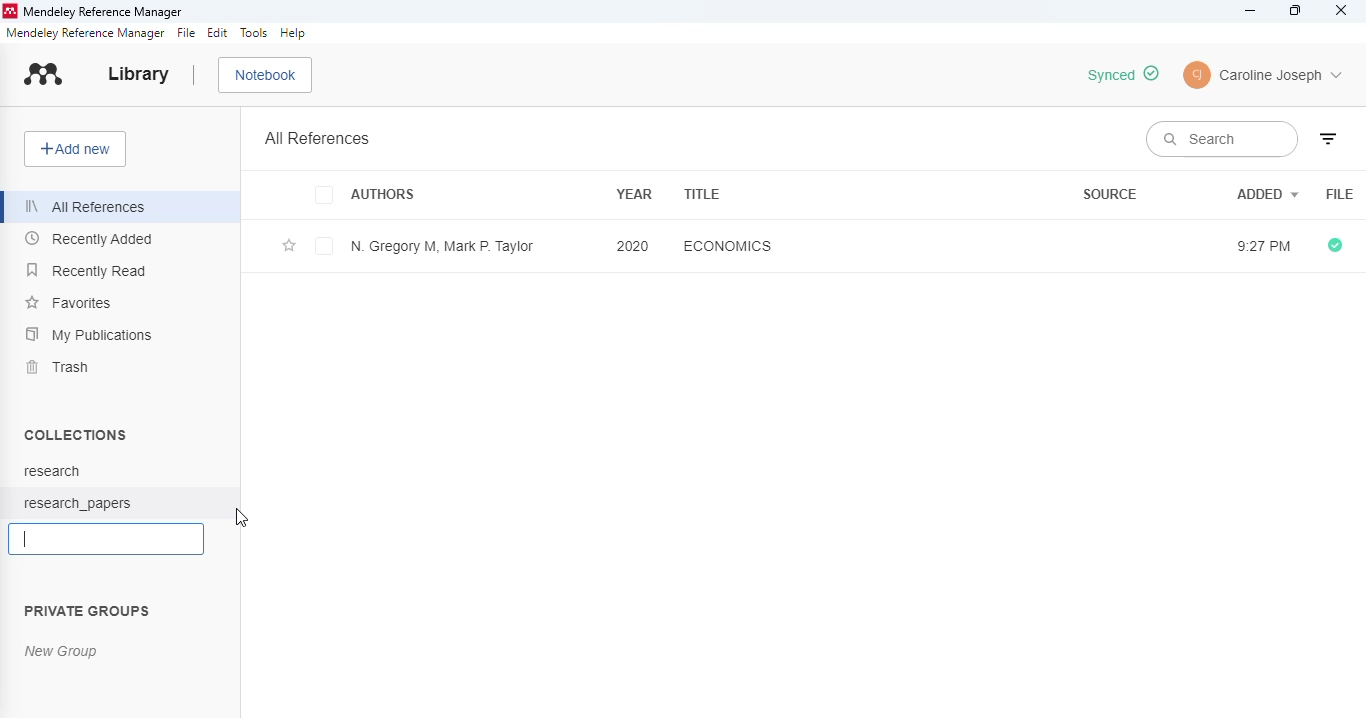  I want to click on cursor, so click(242, 517).